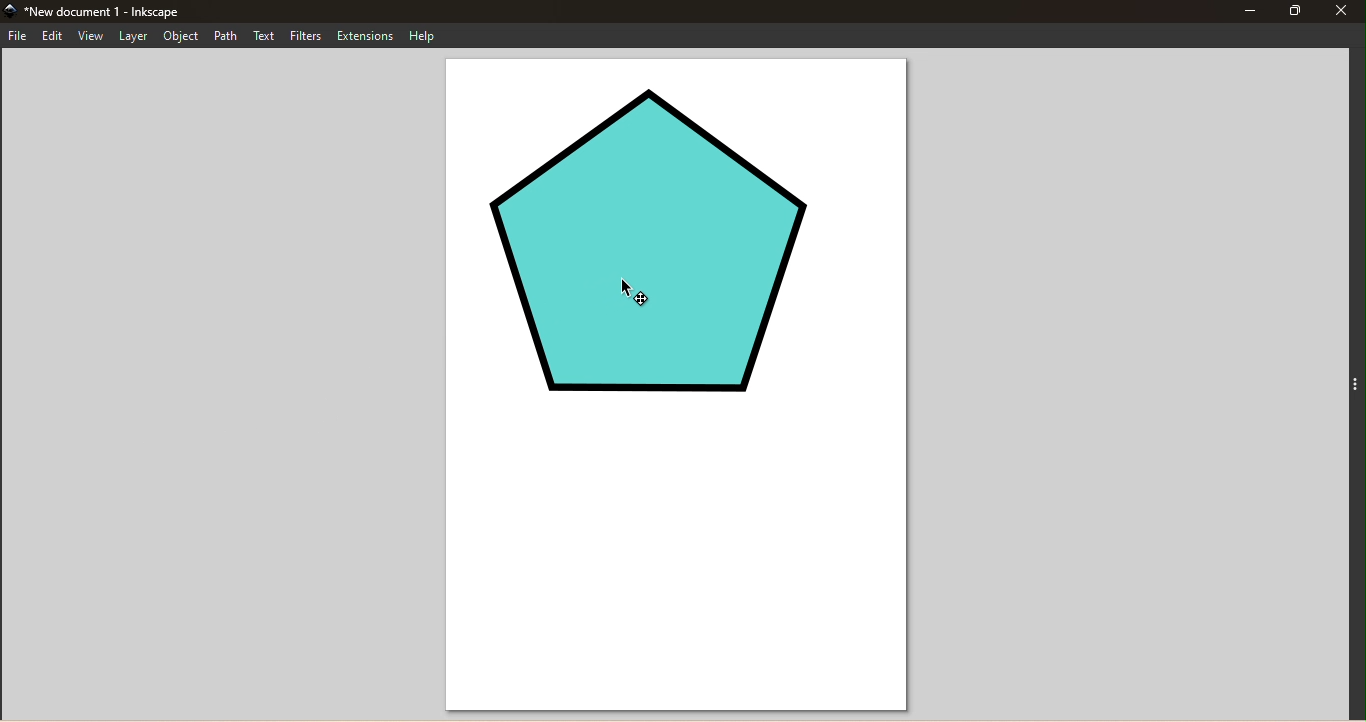 This screenshot has width=1366, height=722. What do you see at coordinates (426, 36) in the screenshot?
I see `Help` at bounding box center [426, 36].